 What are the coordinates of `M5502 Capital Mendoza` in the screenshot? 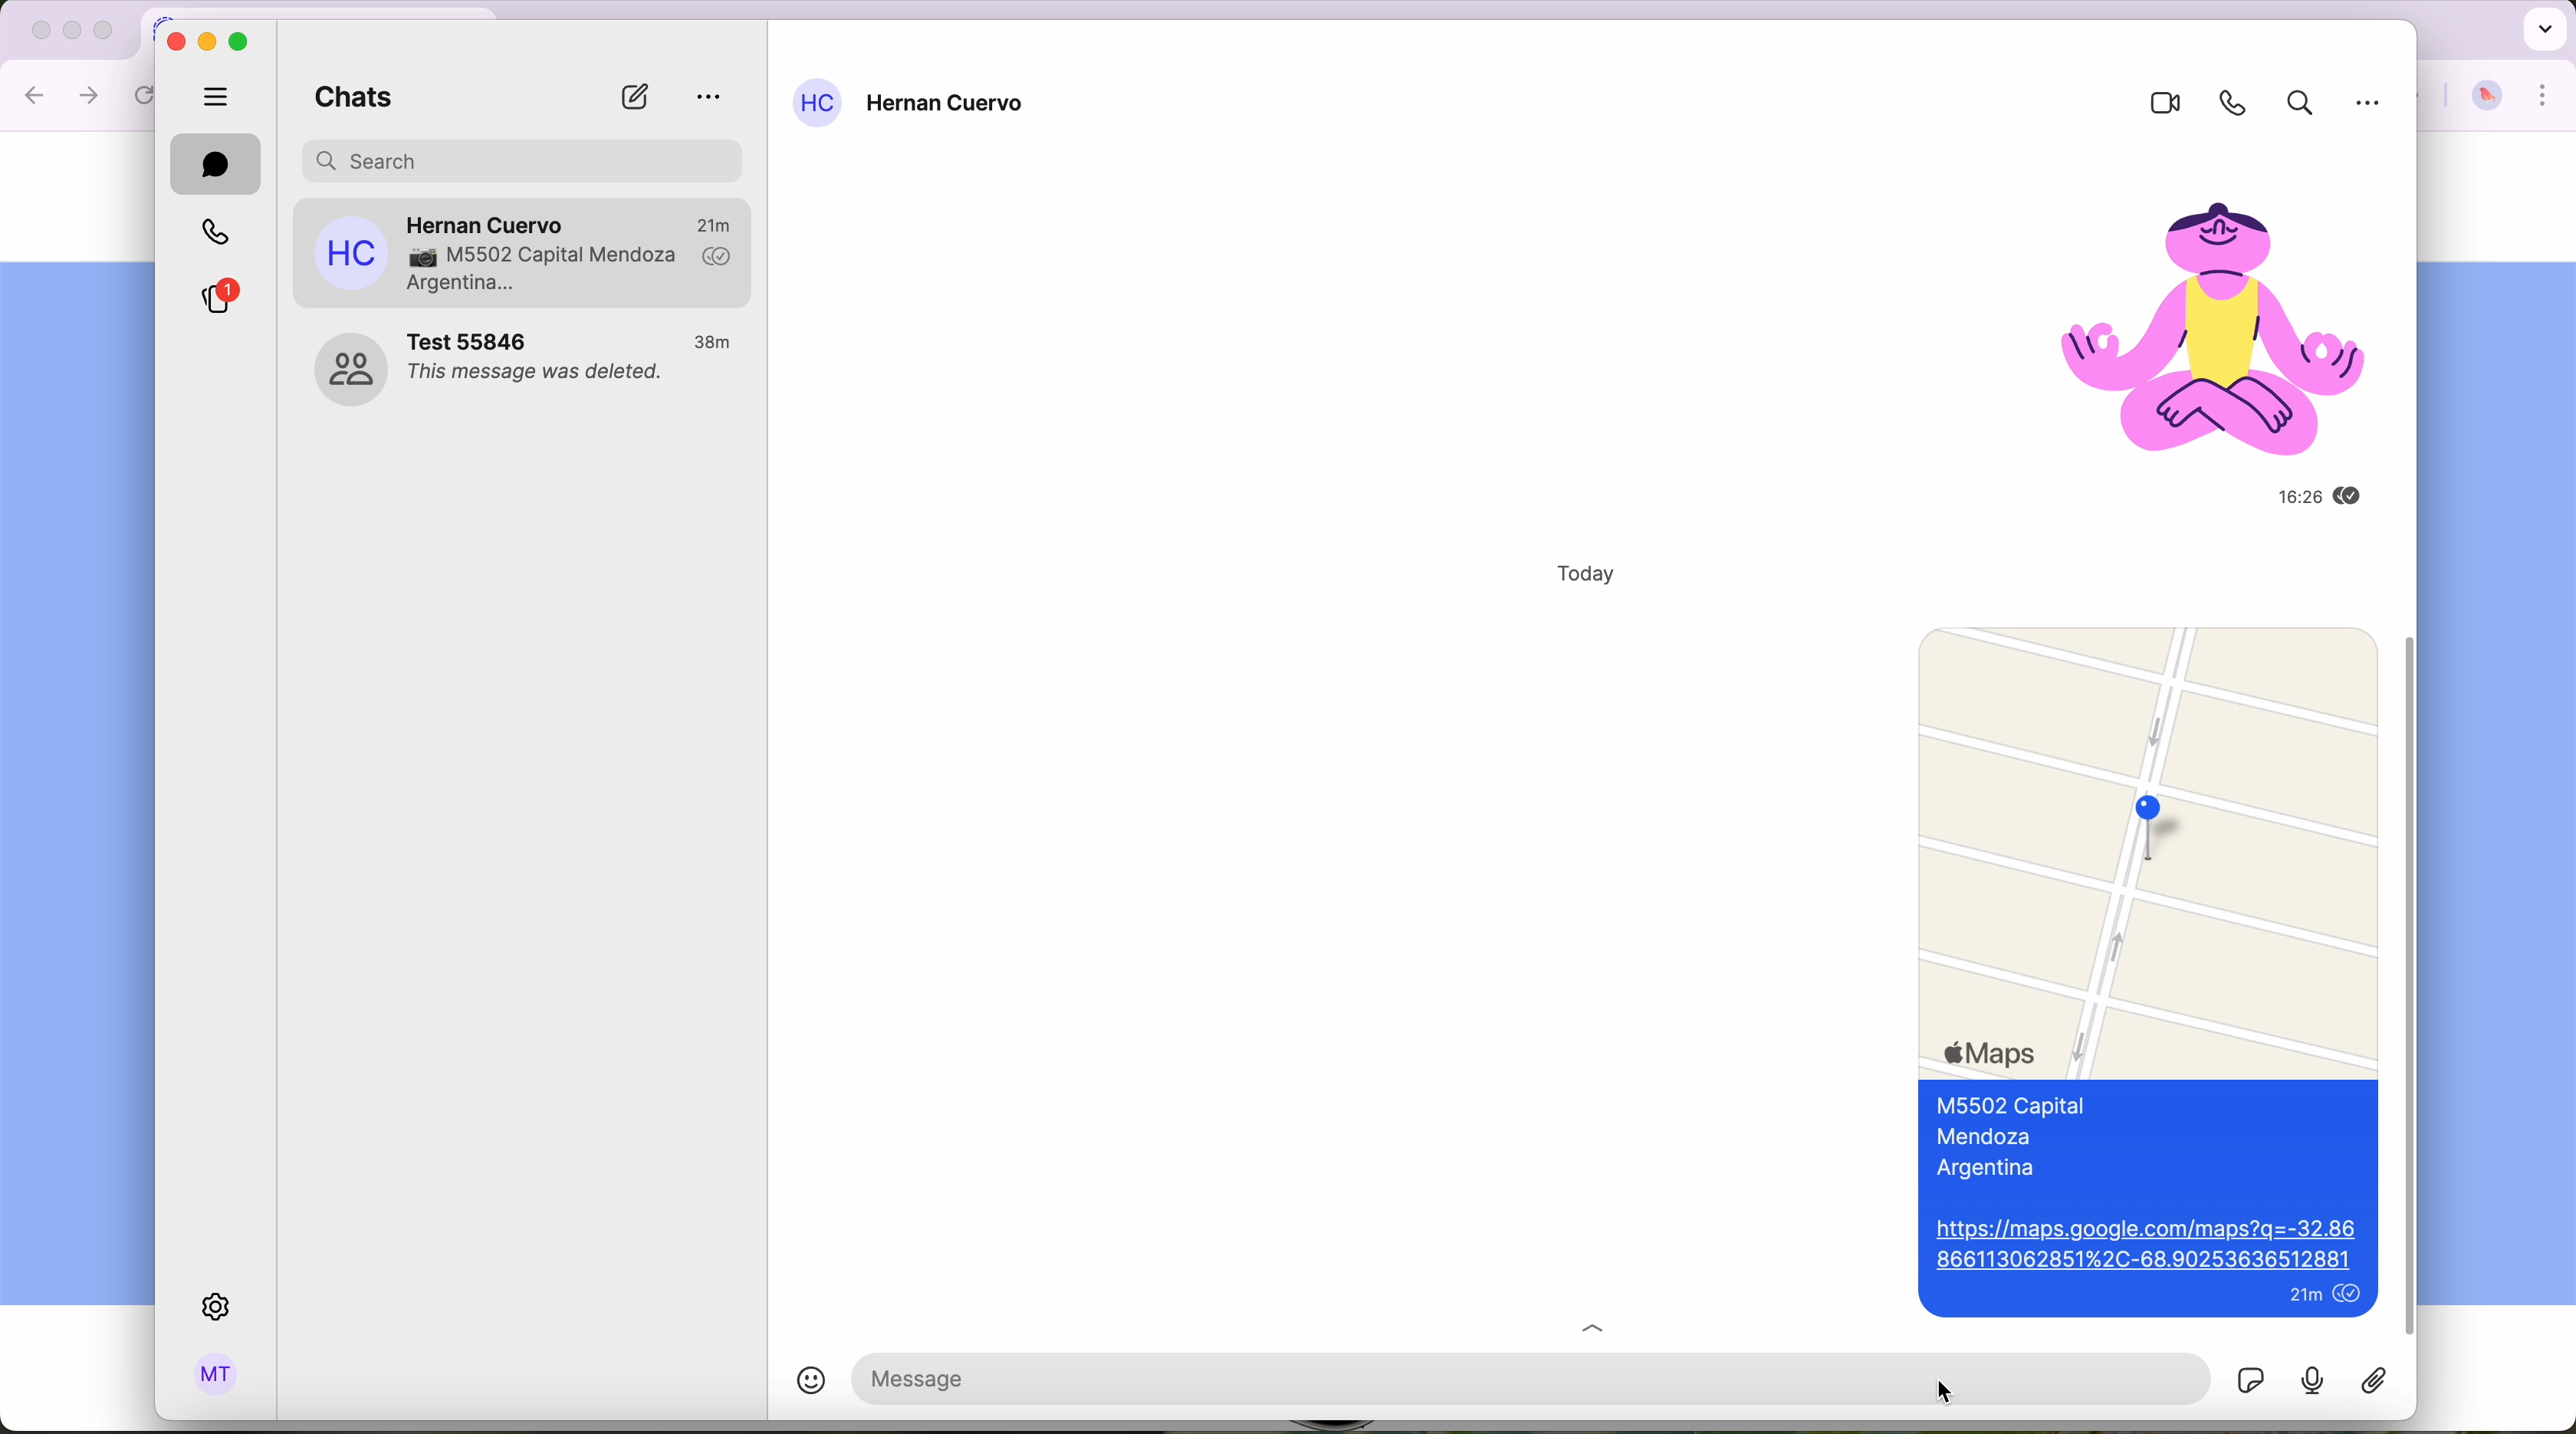 It's located at (567, 256).